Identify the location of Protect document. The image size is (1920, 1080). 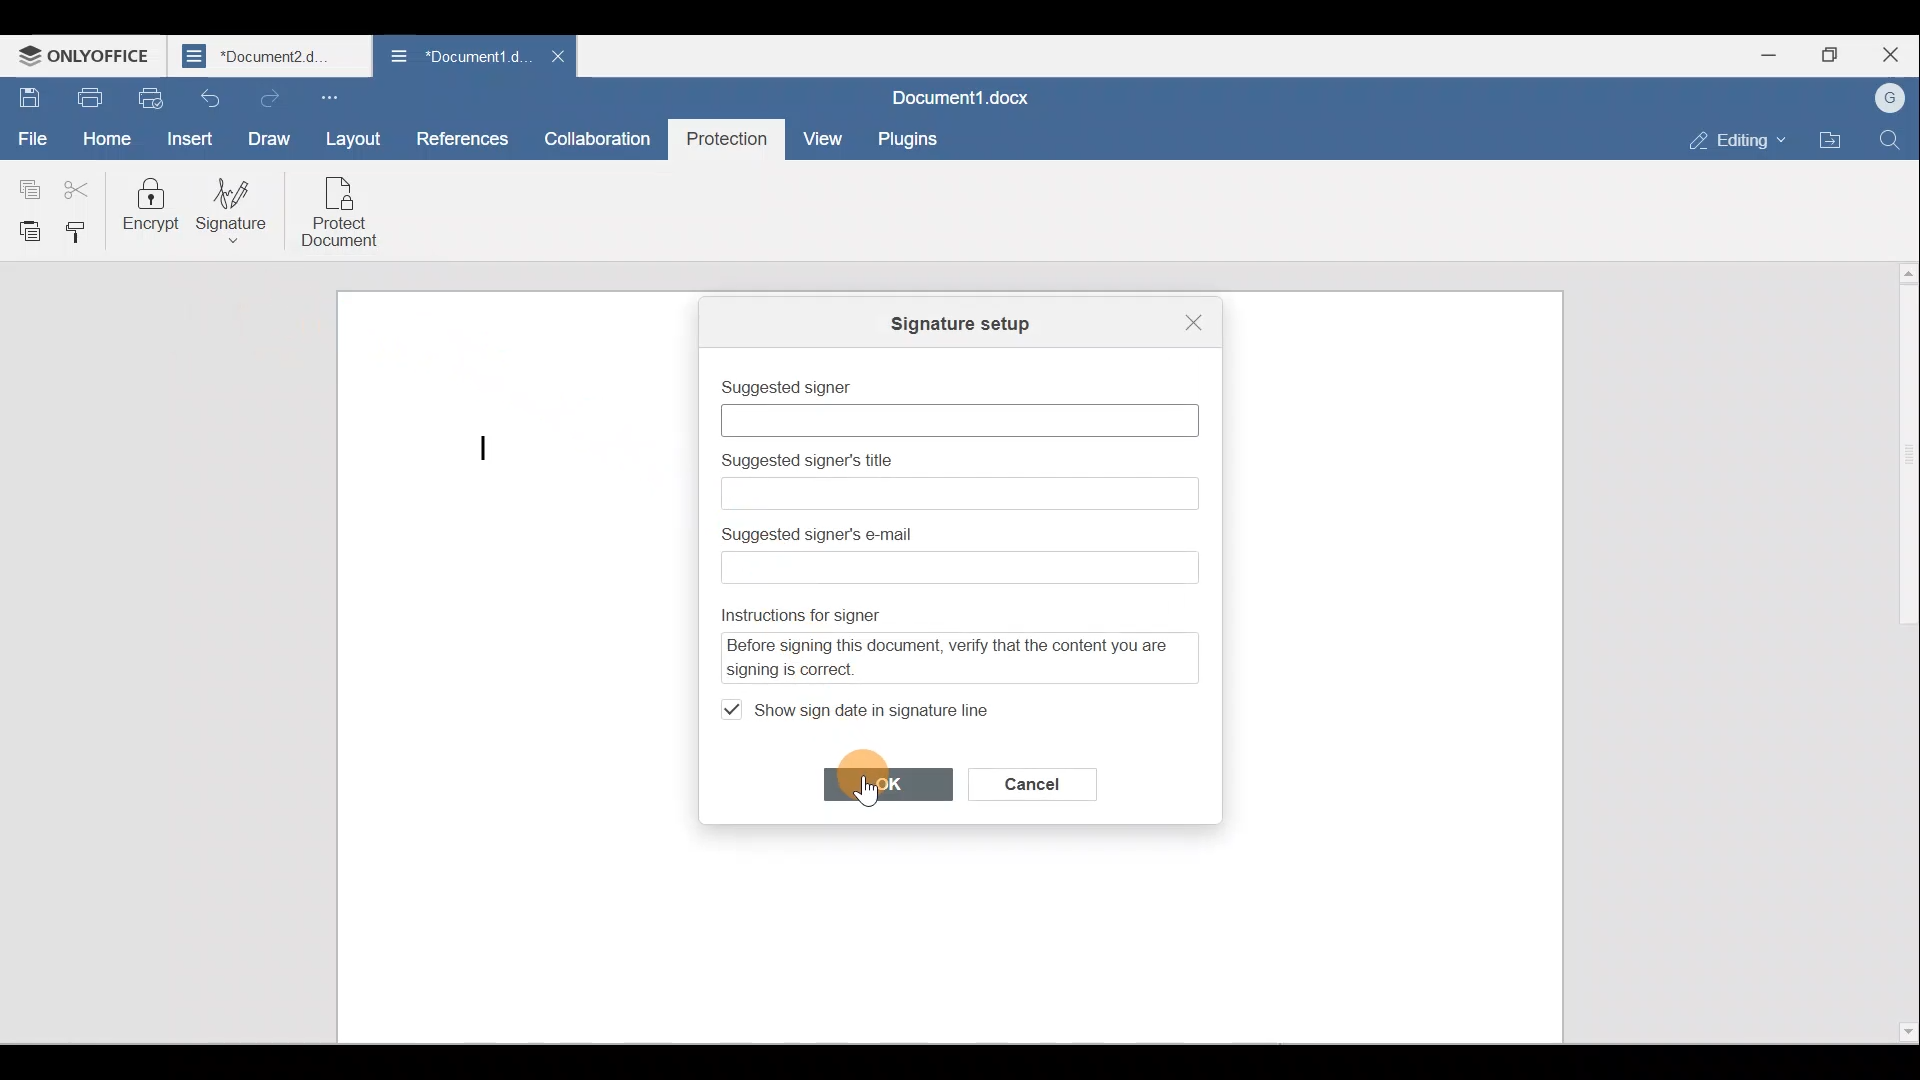
(341, 208).